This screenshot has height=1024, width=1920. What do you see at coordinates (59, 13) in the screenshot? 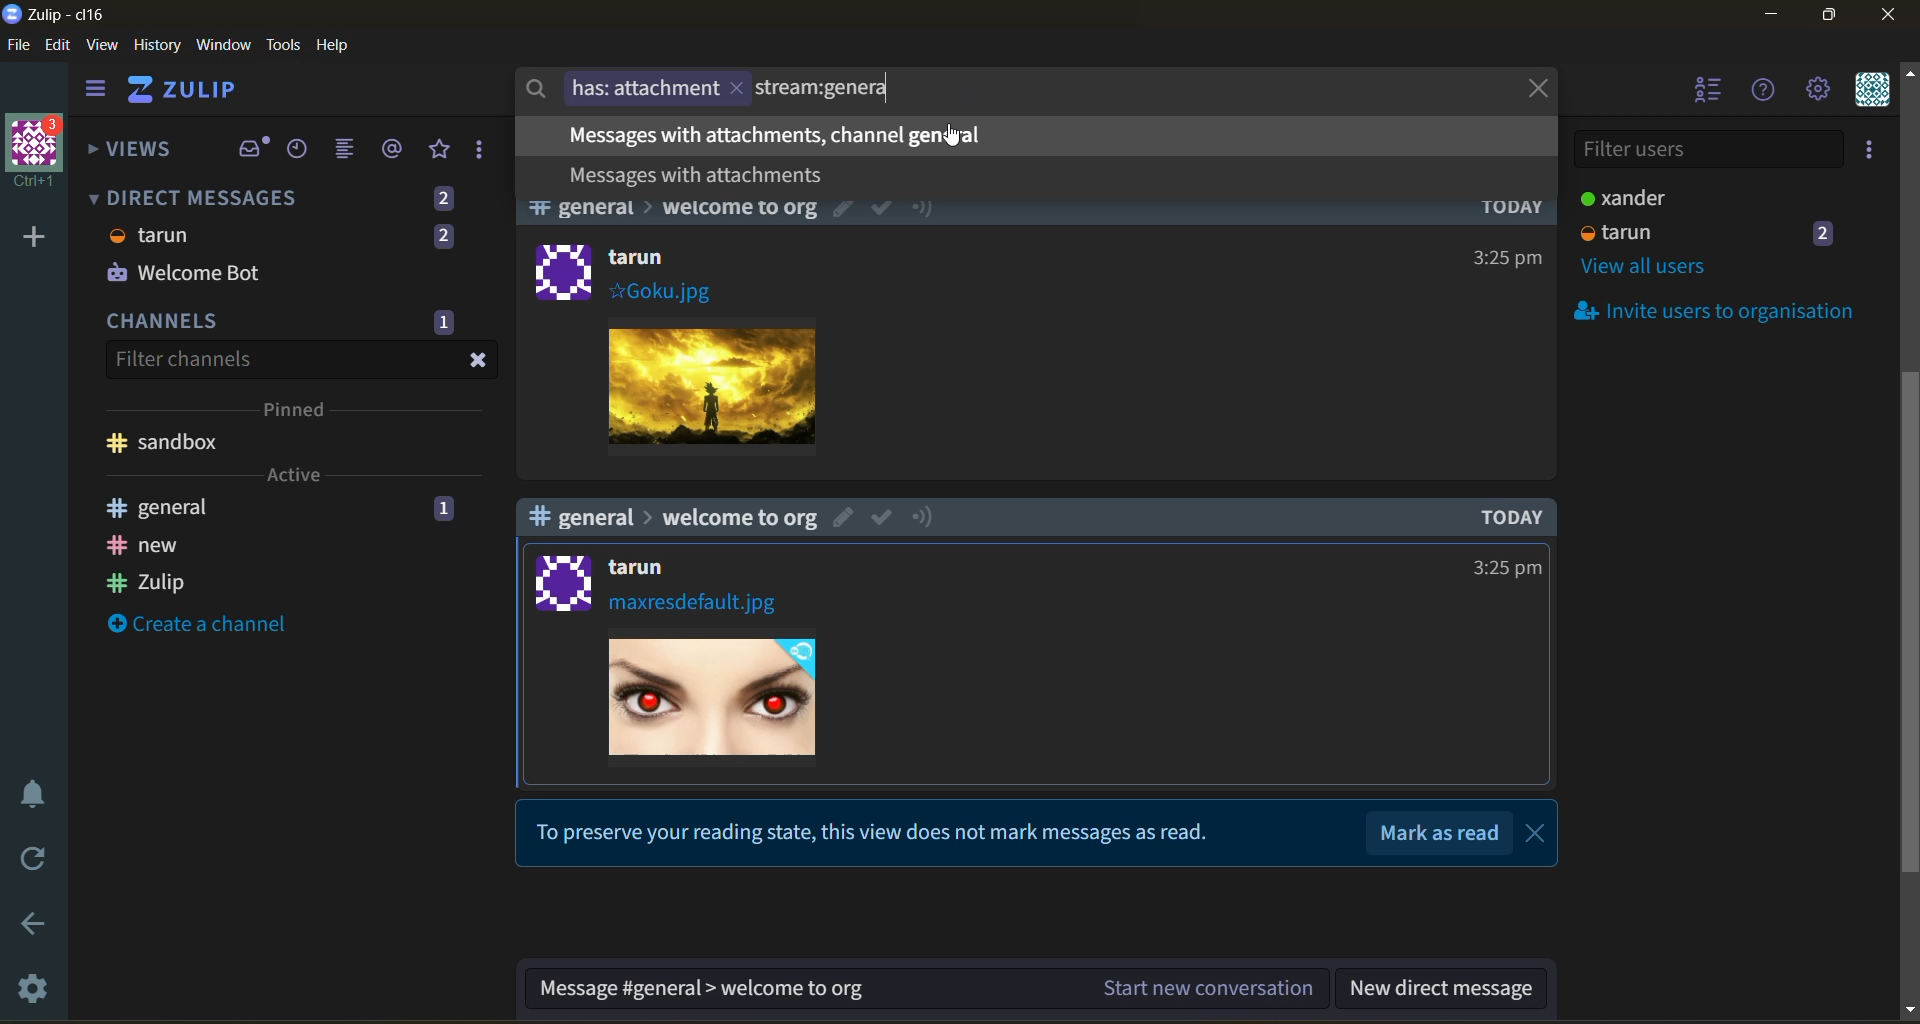
I see `Zulip-cl16` at bounding box center [59, 13].